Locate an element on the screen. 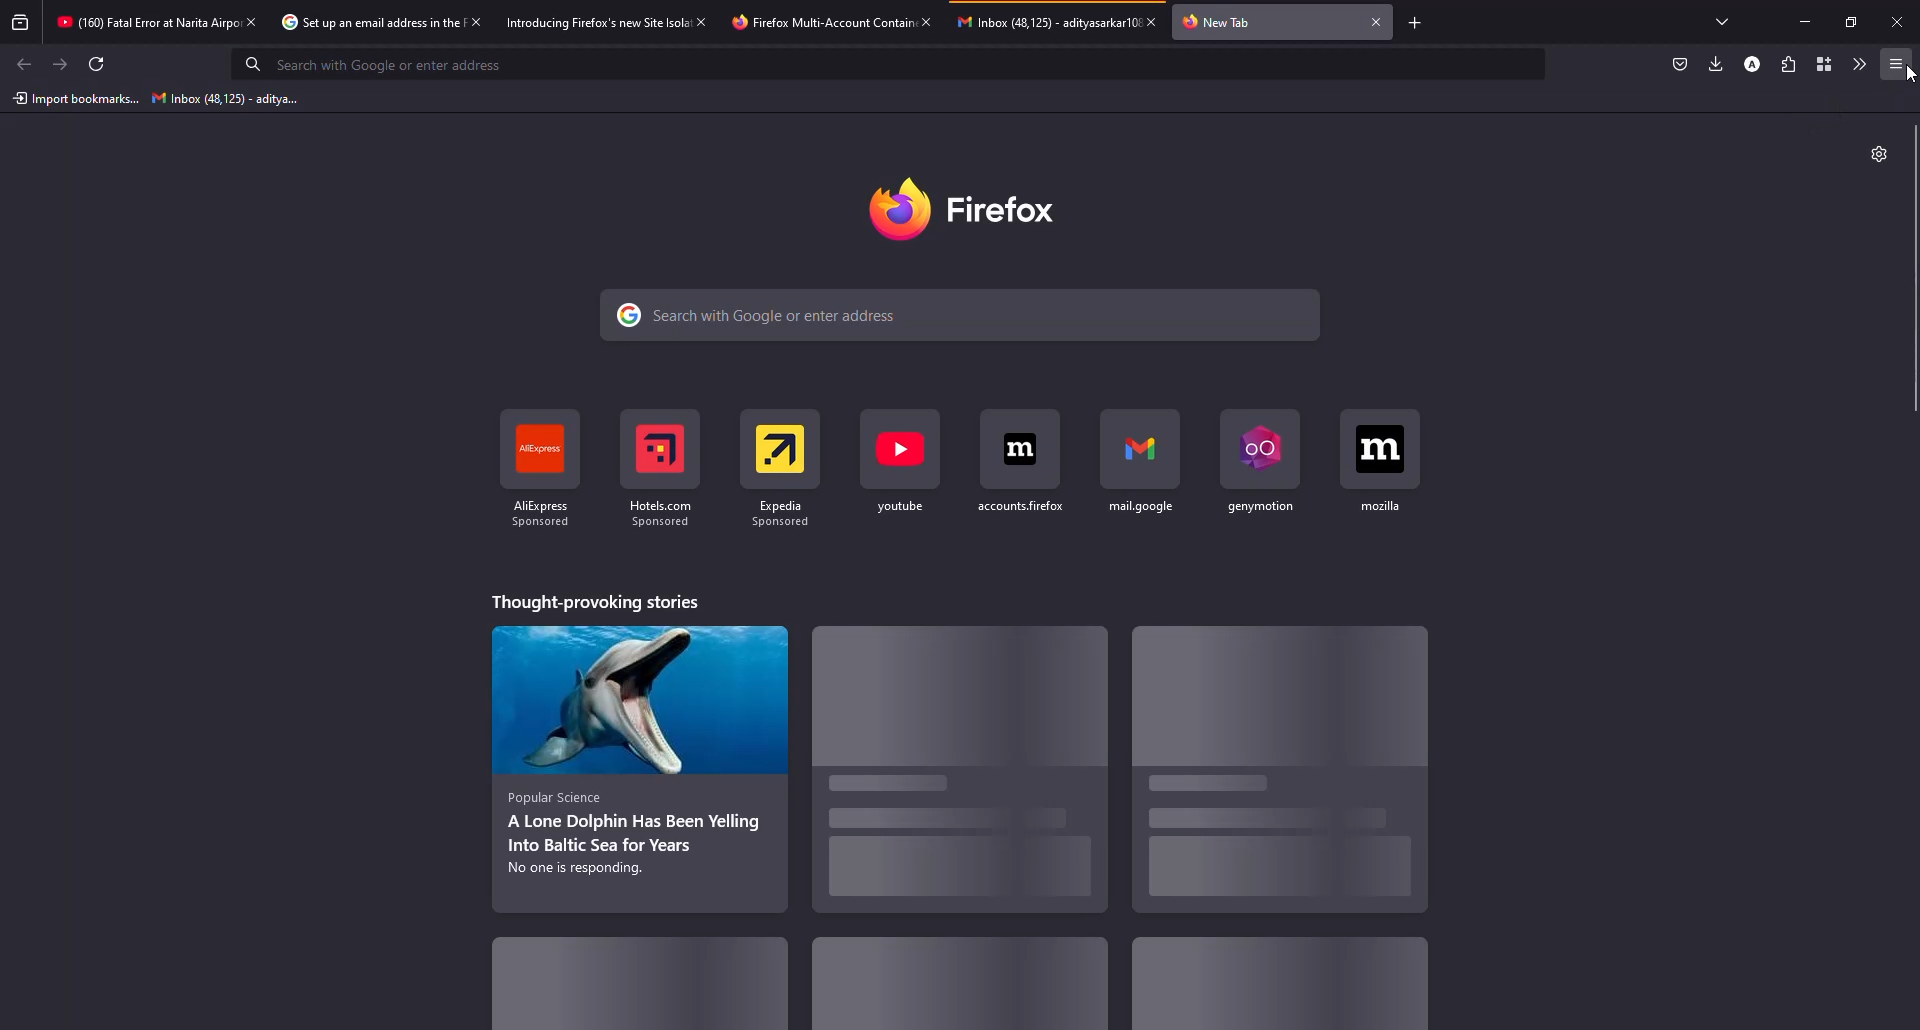  settings is located at coordinates (1878, 155).